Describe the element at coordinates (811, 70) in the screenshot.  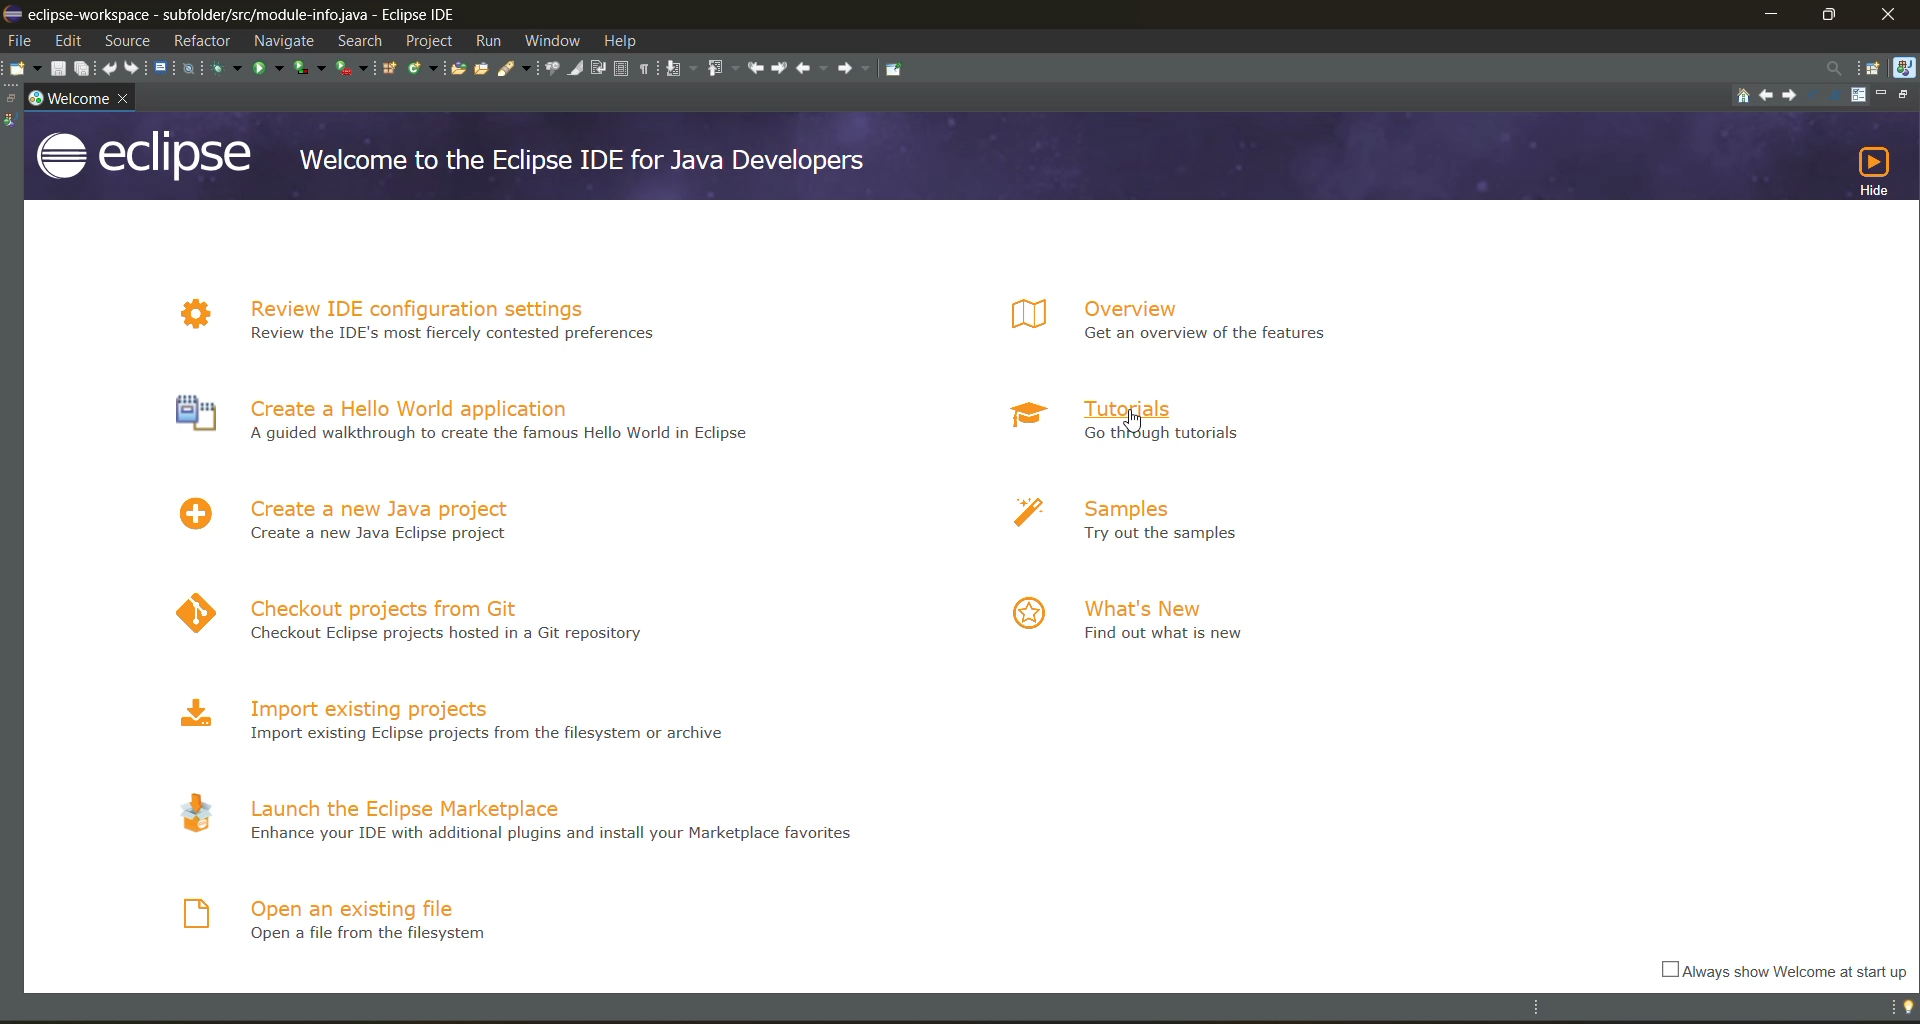
I see `back` at that location.